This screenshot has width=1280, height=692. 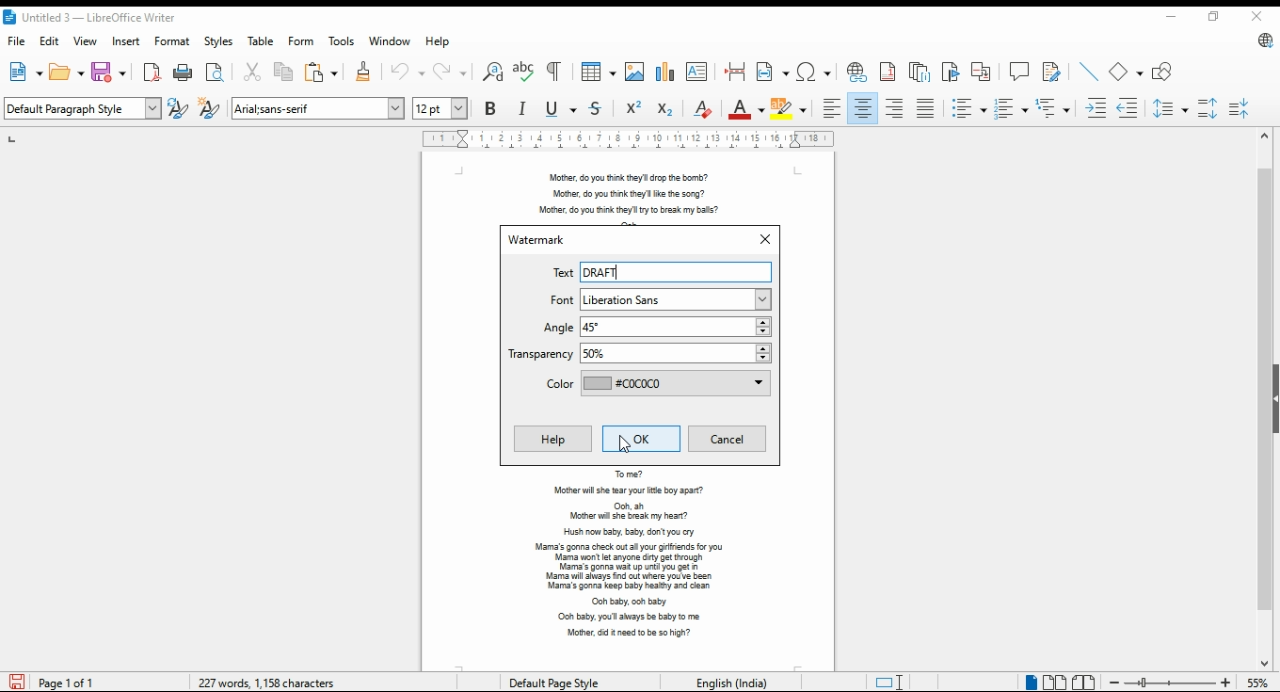 I want to click on font, so click(x=659, y=300).